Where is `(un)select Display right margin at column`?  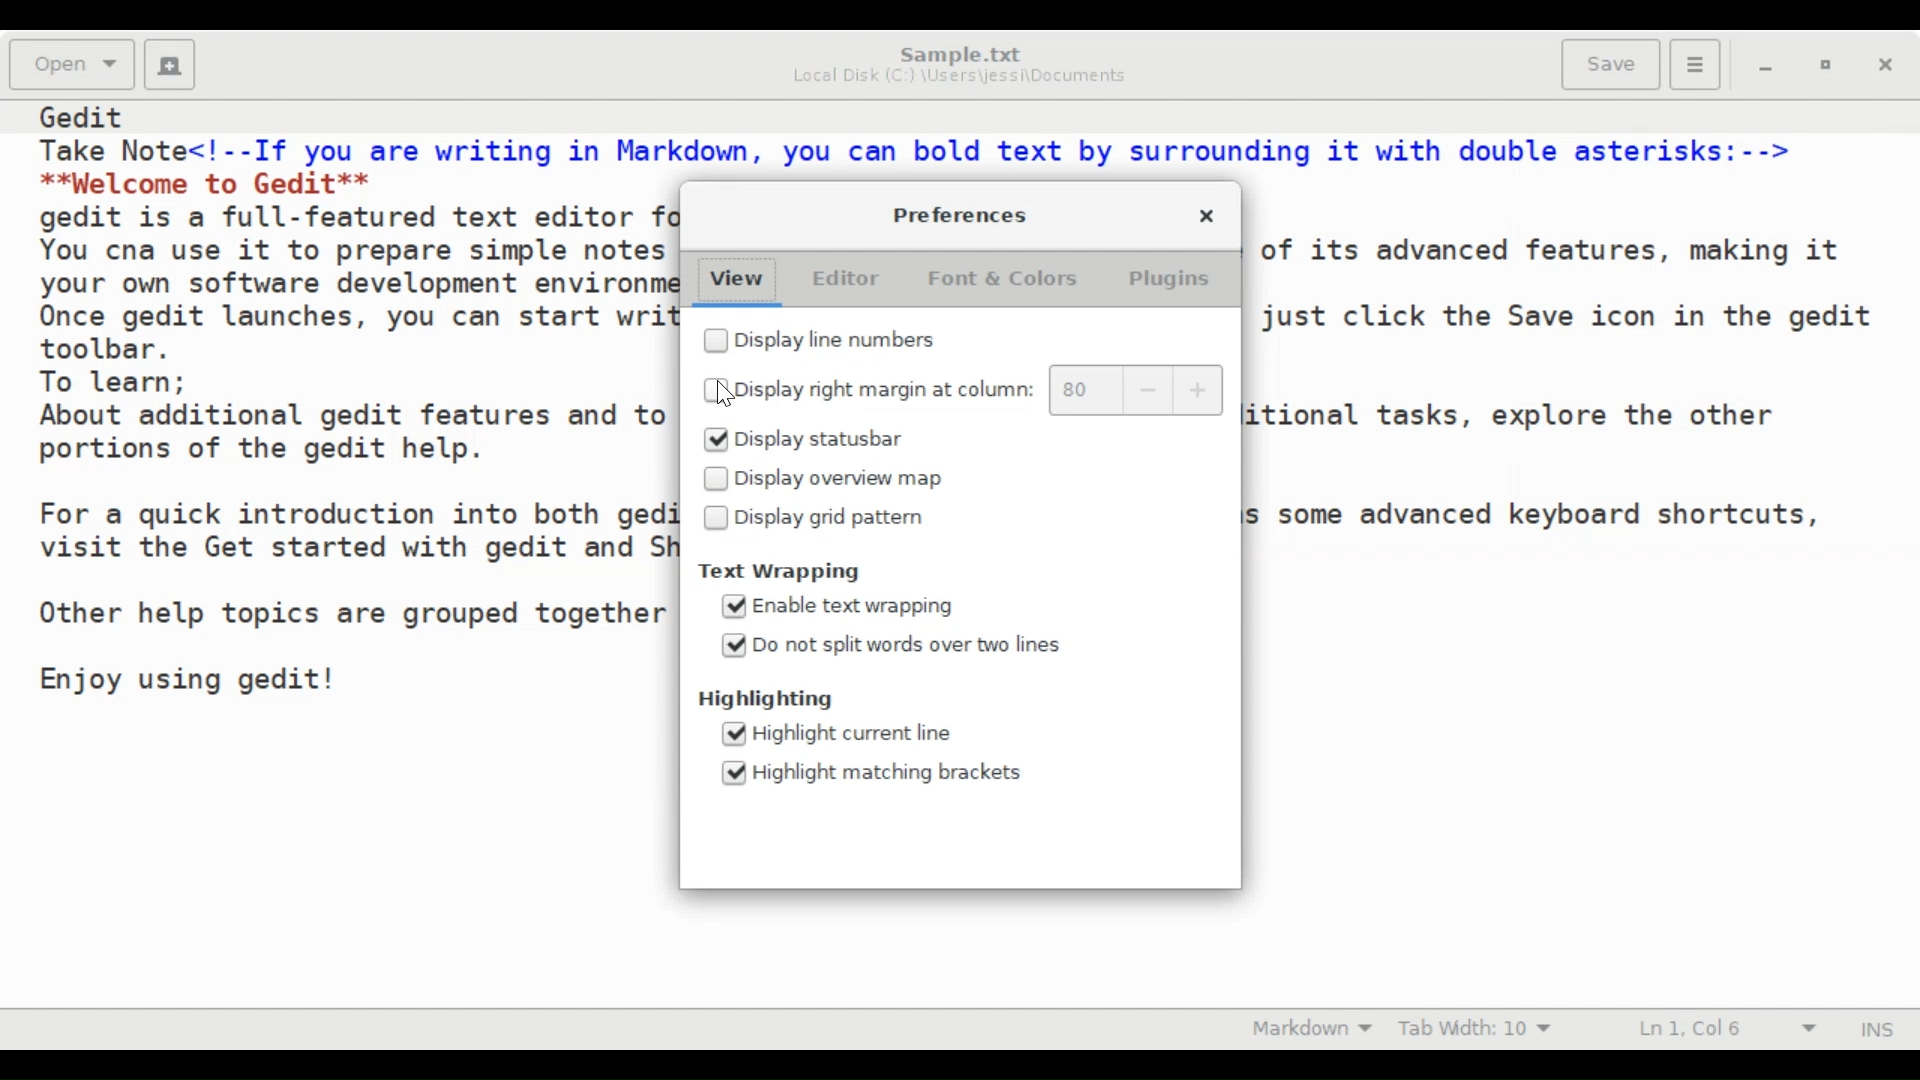
(un)select Display right margin at column is located at coordinates (866, 390).